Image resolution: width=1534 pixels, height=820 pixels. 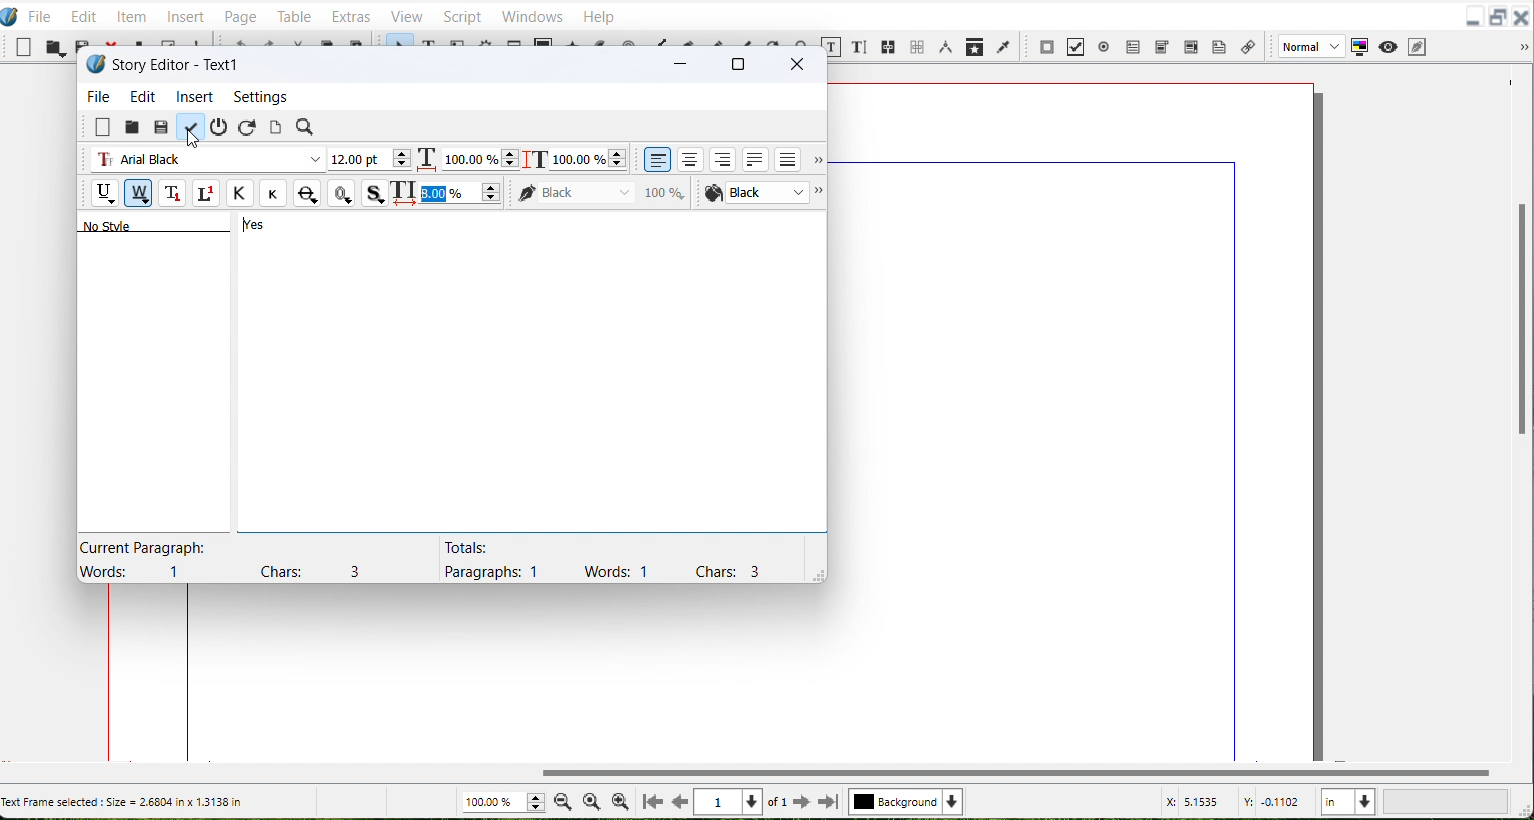 What do you see at coordinates (260, 98) in the screenshot?
I see `Settings` at bounding box center [260, 98].